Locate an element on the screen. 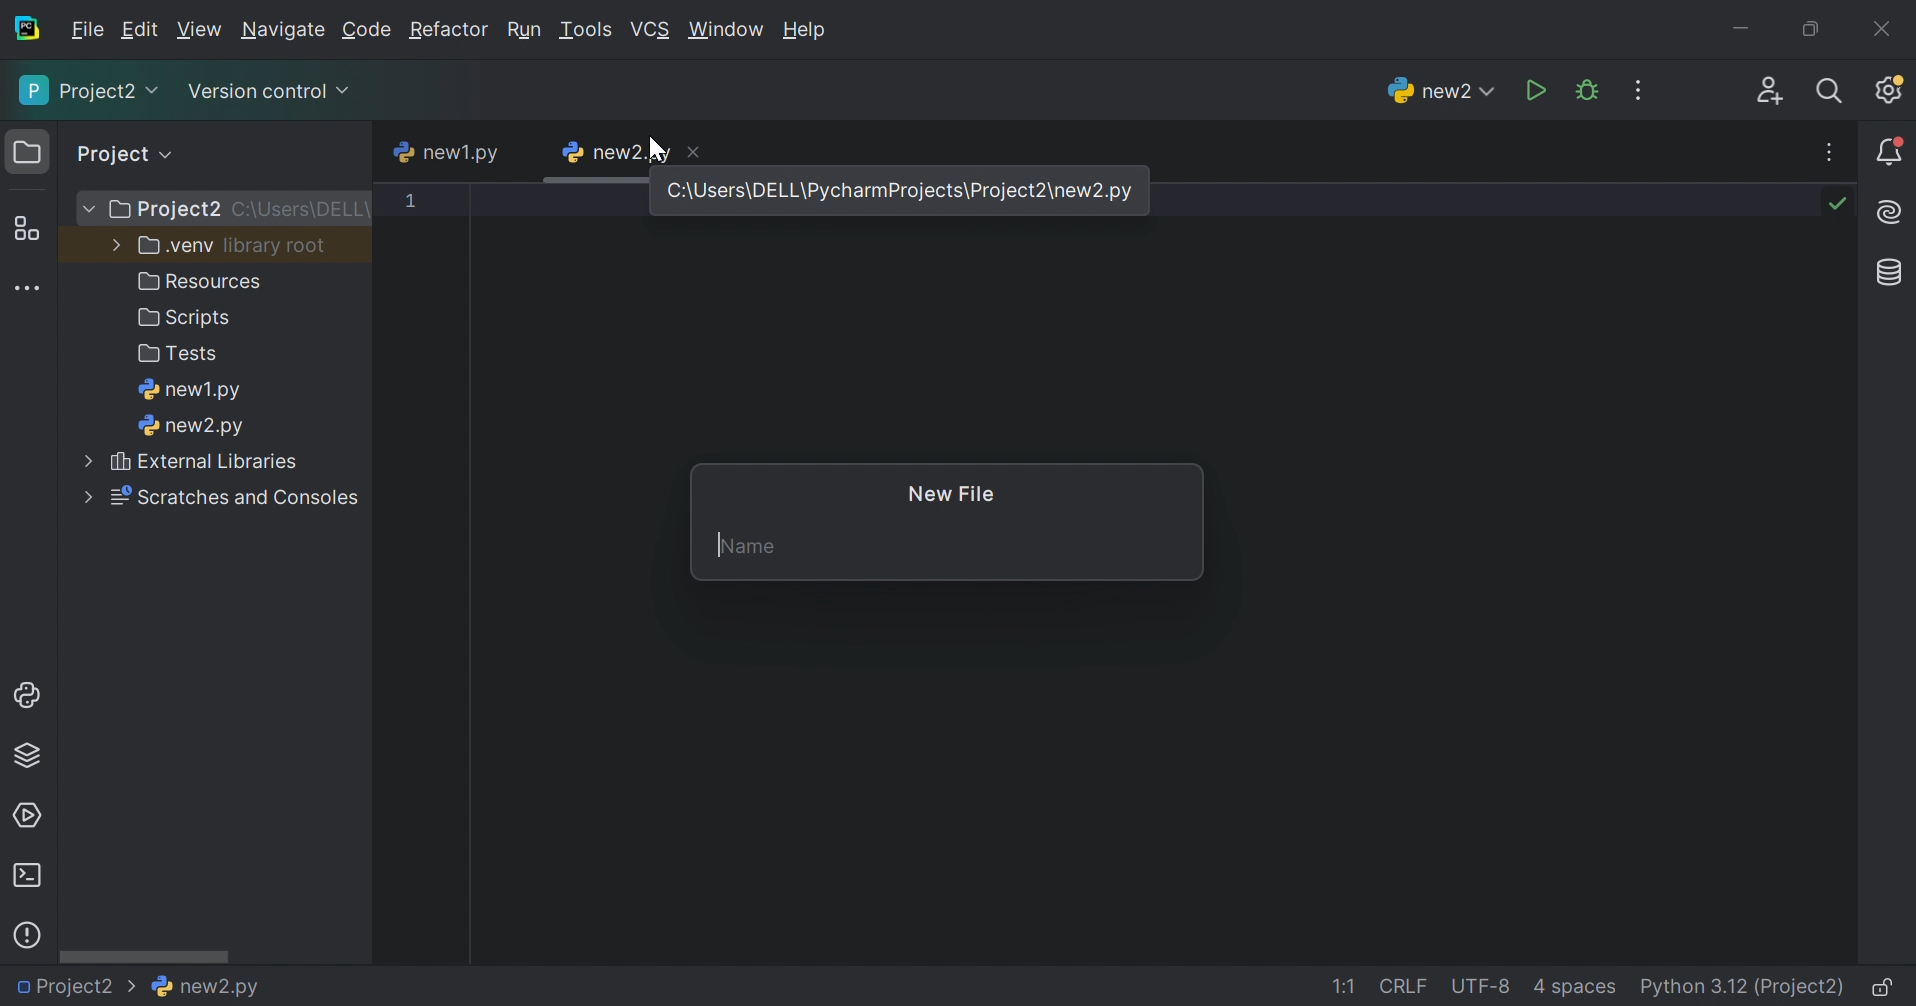  UTF-8 is located at coordinates (1481, 986).